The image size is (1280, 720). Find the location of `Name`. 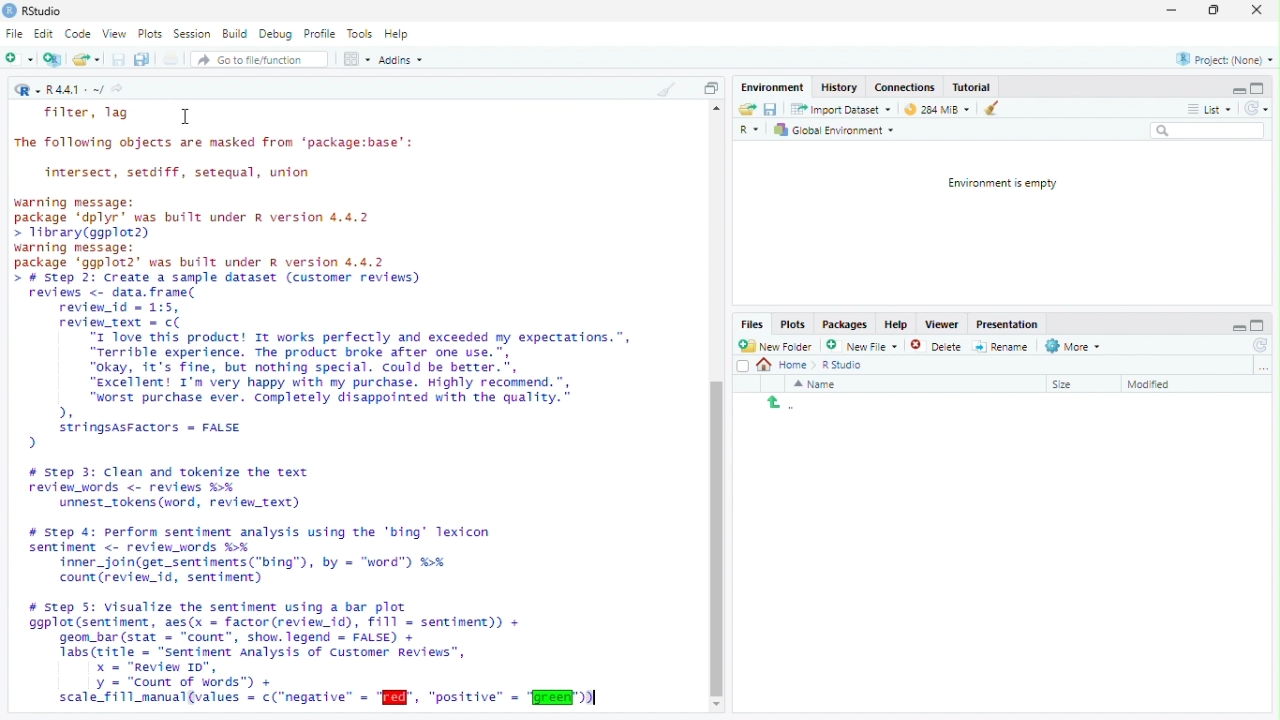

Name is located at coordinates (817, 384).